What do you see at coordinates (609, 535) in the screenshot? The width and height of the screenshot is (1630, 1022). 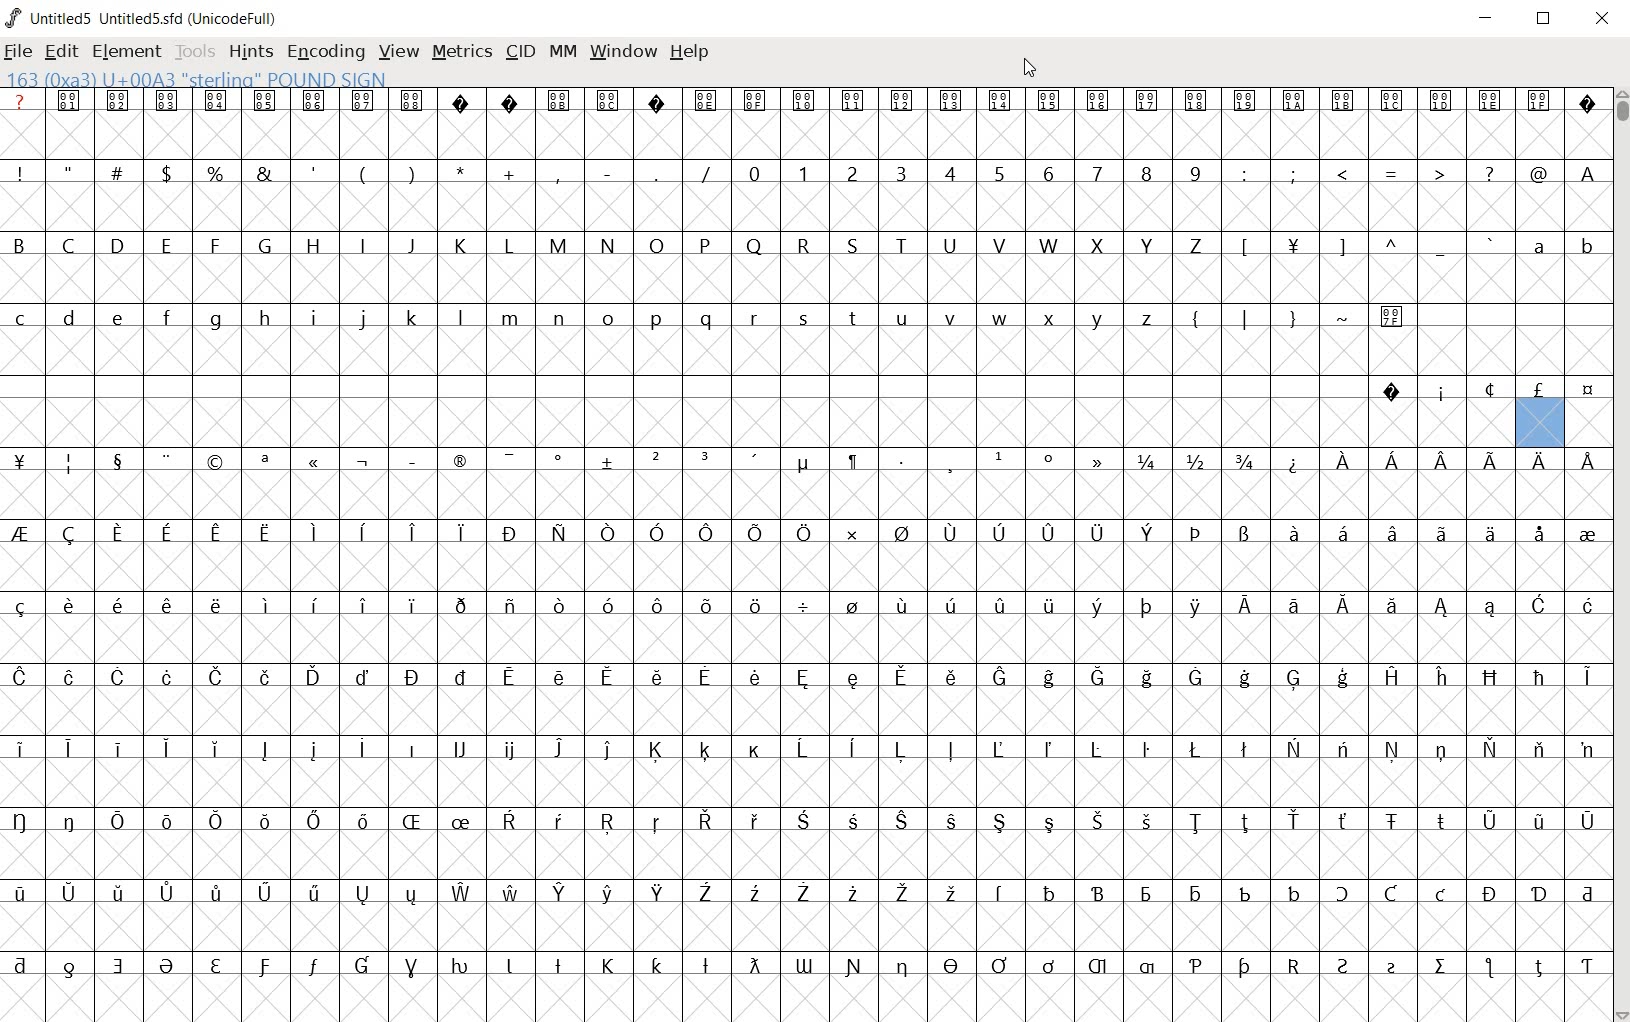 I see `Symbol` at bounding box center [609, 535].